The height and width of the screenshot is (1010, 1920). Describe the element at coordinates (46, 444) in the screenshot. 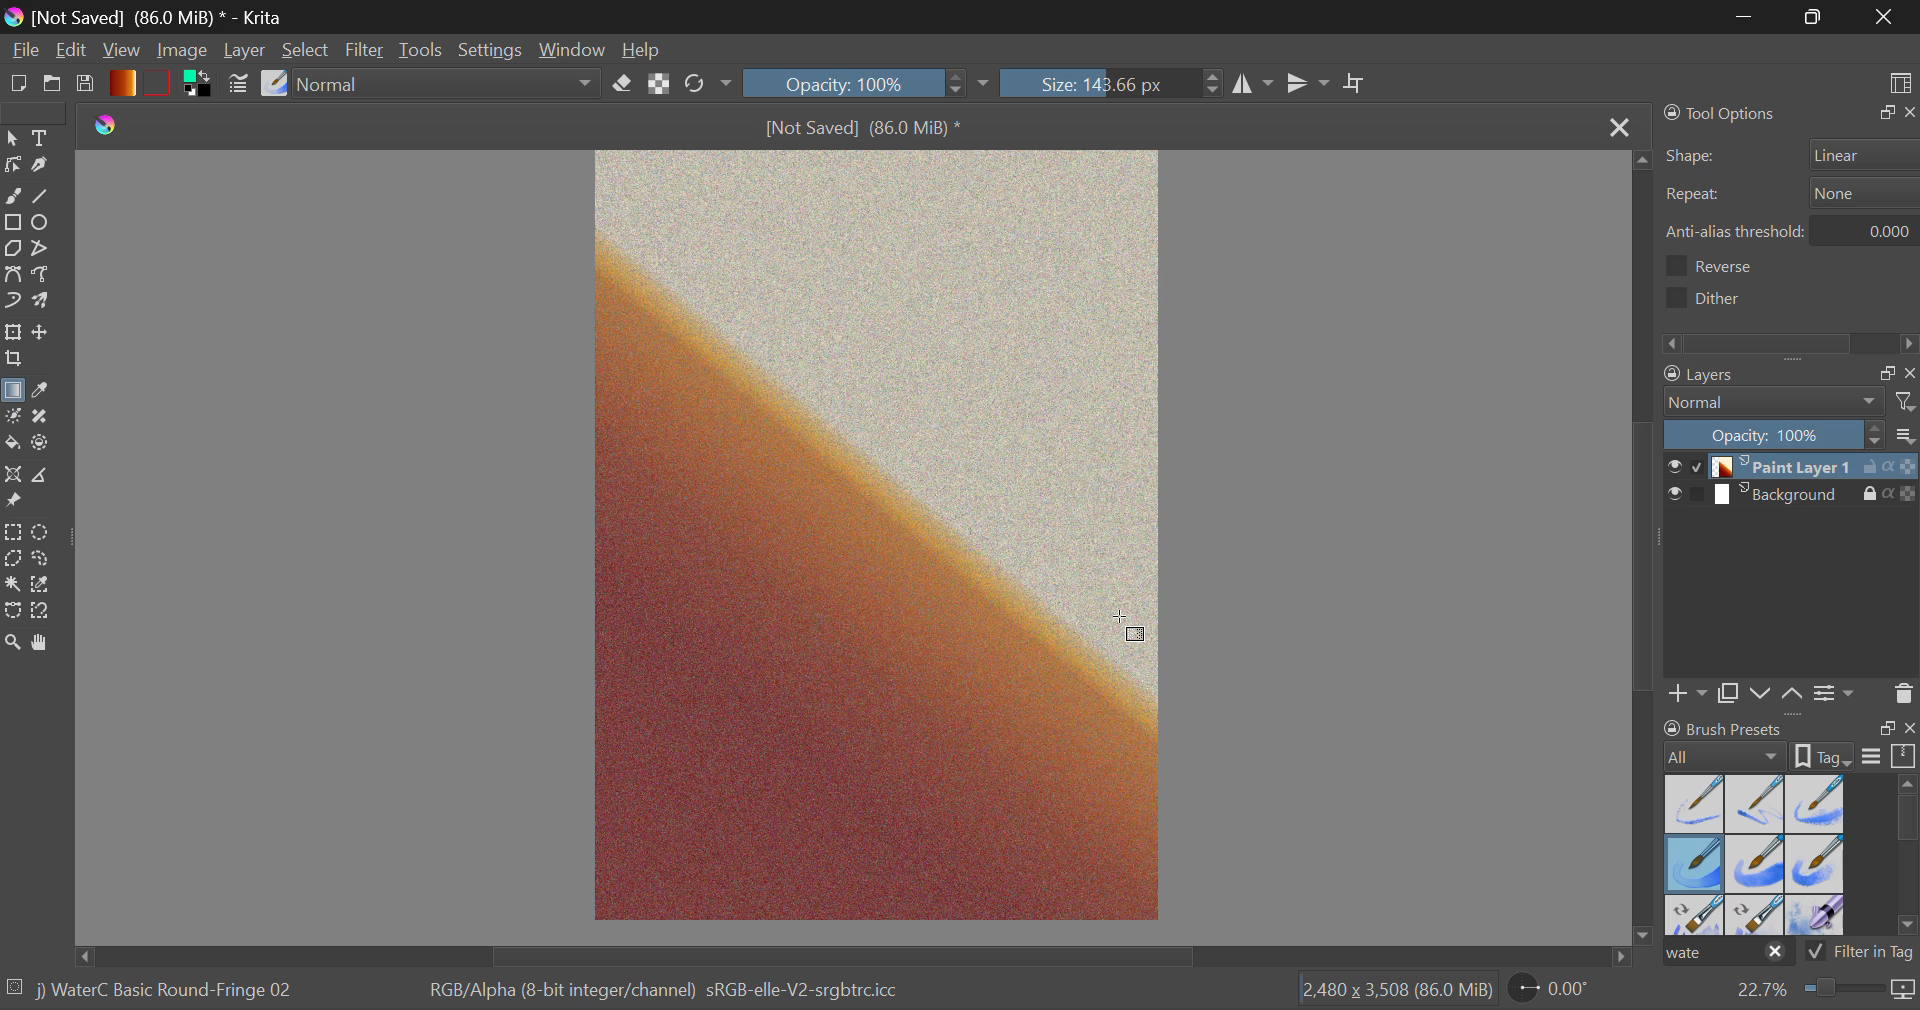

I see `Enclose and Fill` at that location.